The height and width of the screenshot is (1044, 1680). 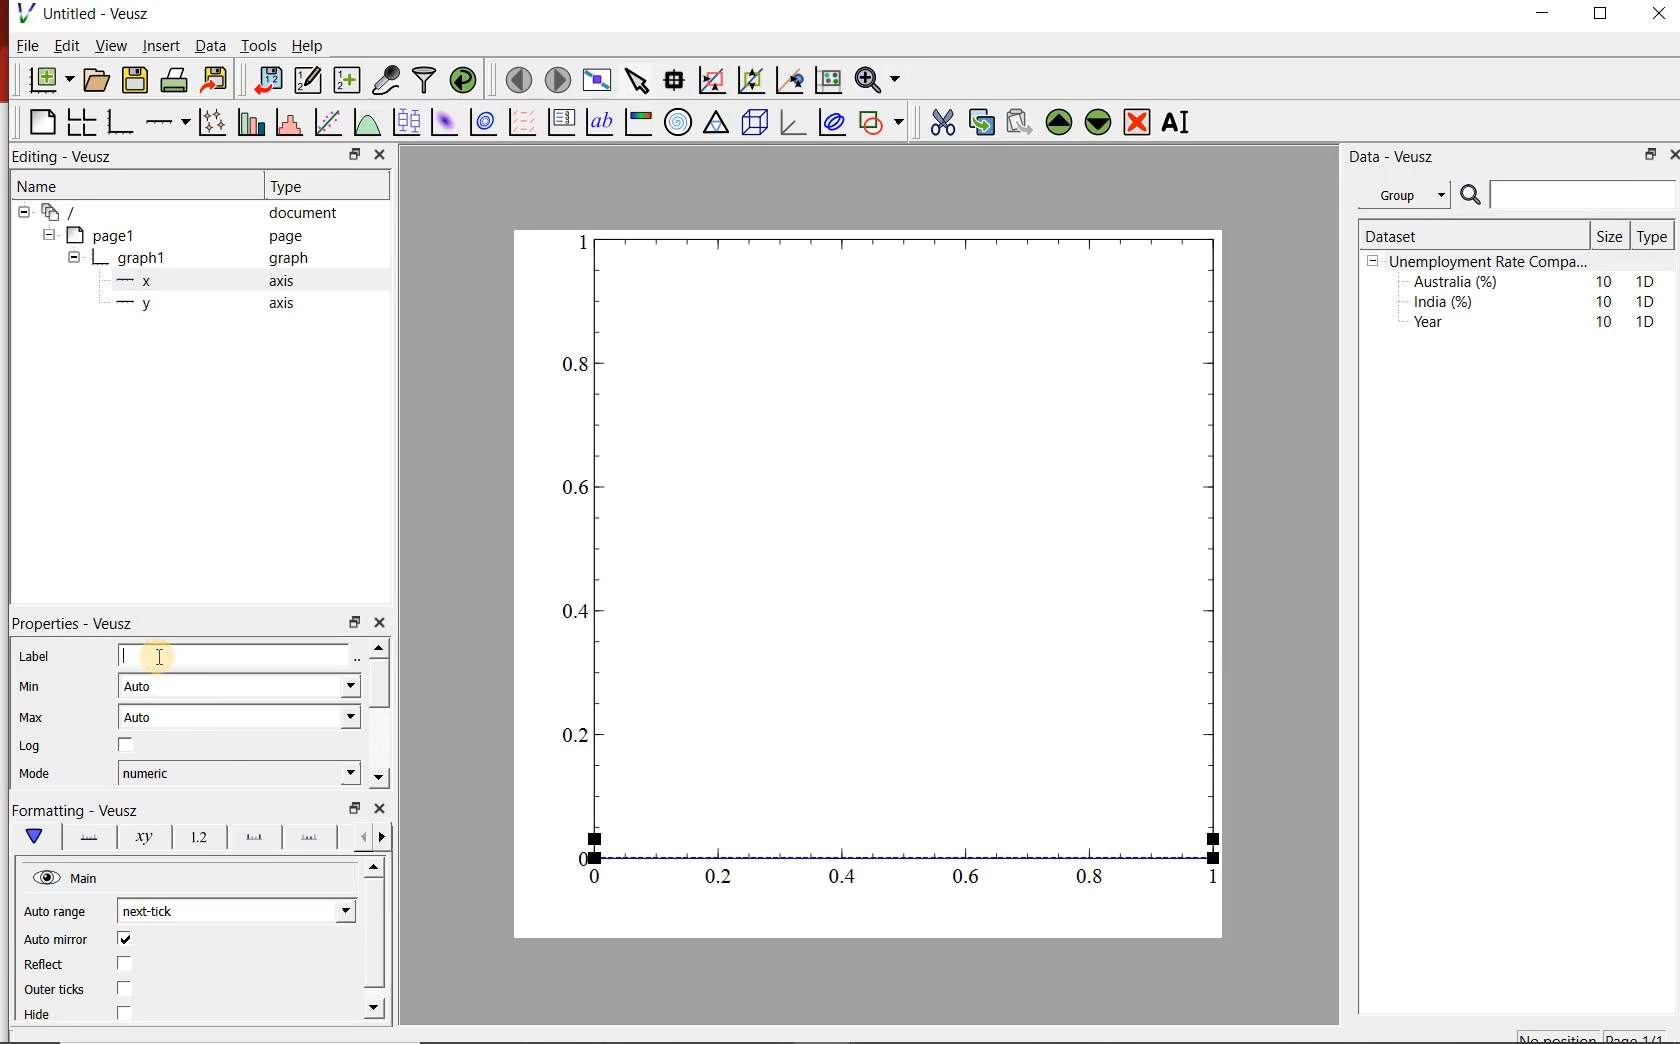 I want to click on add a shapes, so click(x=881, y=122).